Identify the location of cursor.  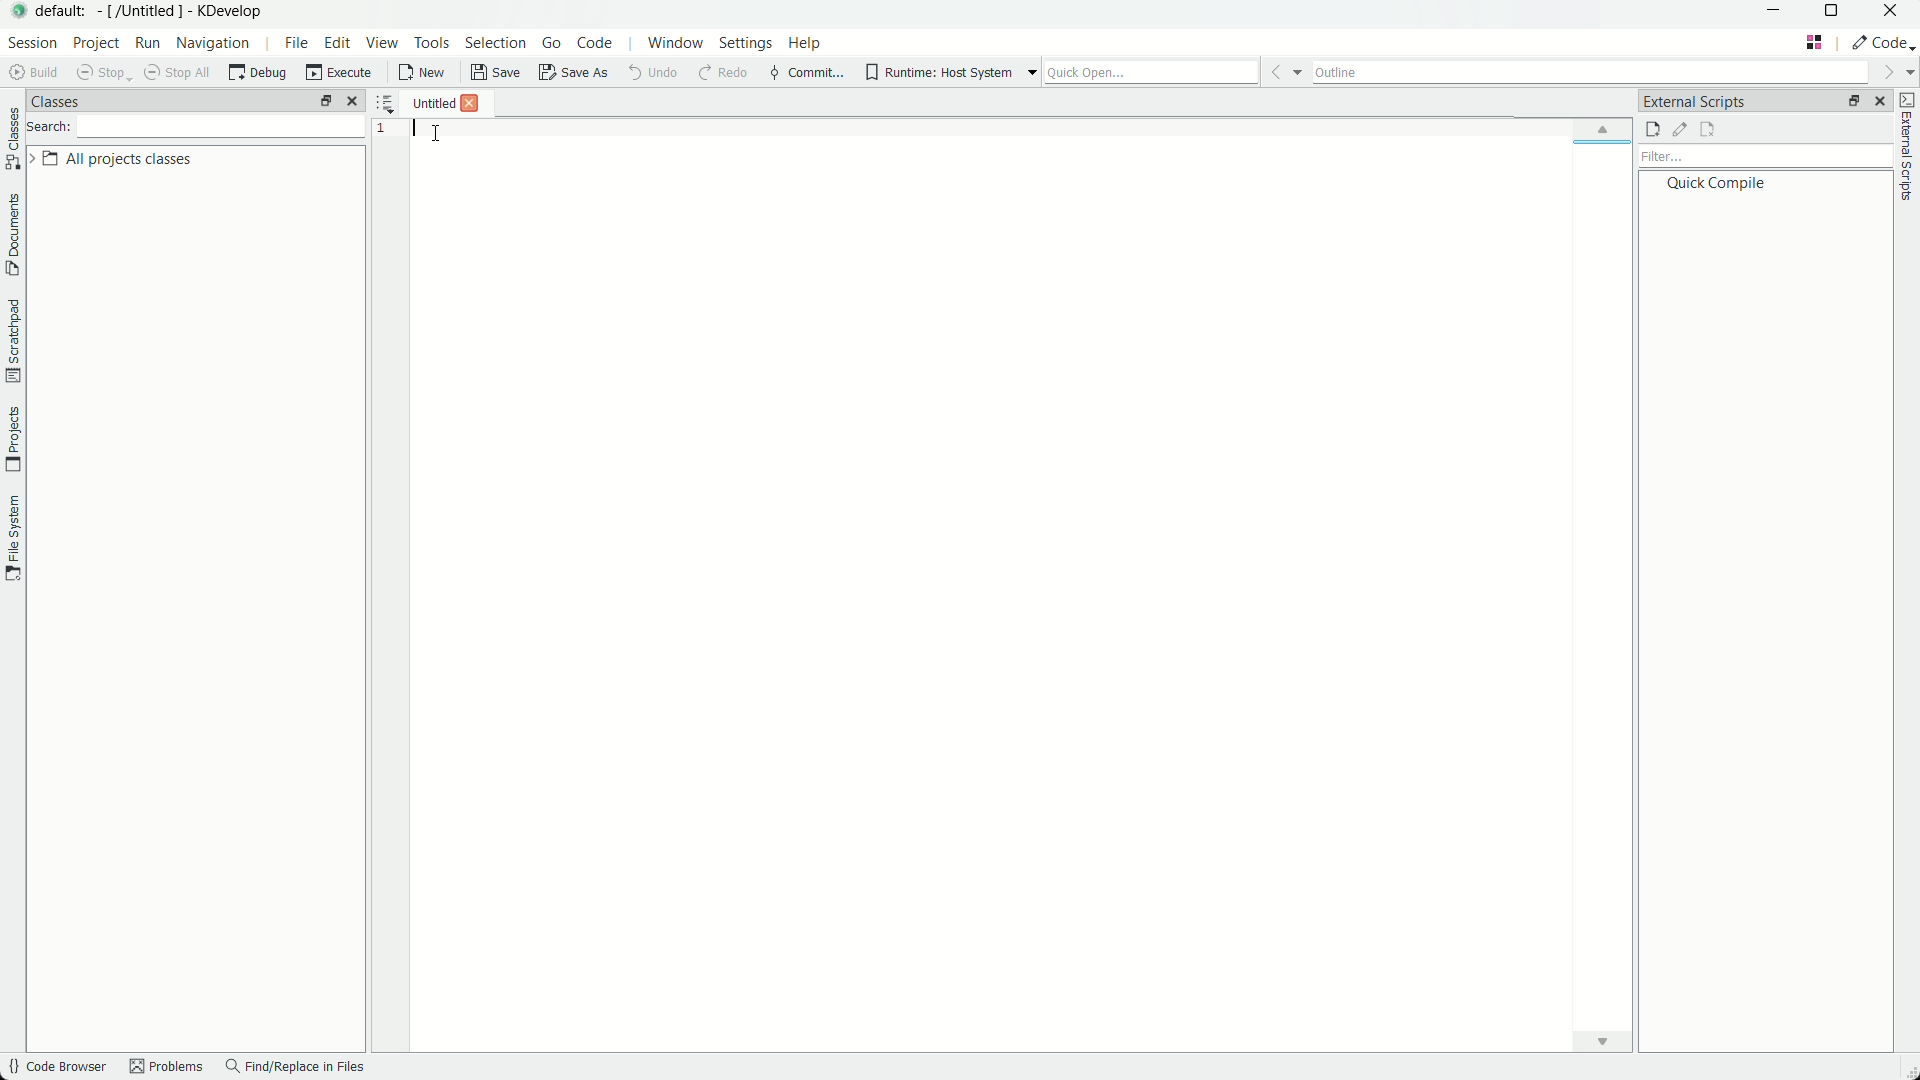
(435, 131).